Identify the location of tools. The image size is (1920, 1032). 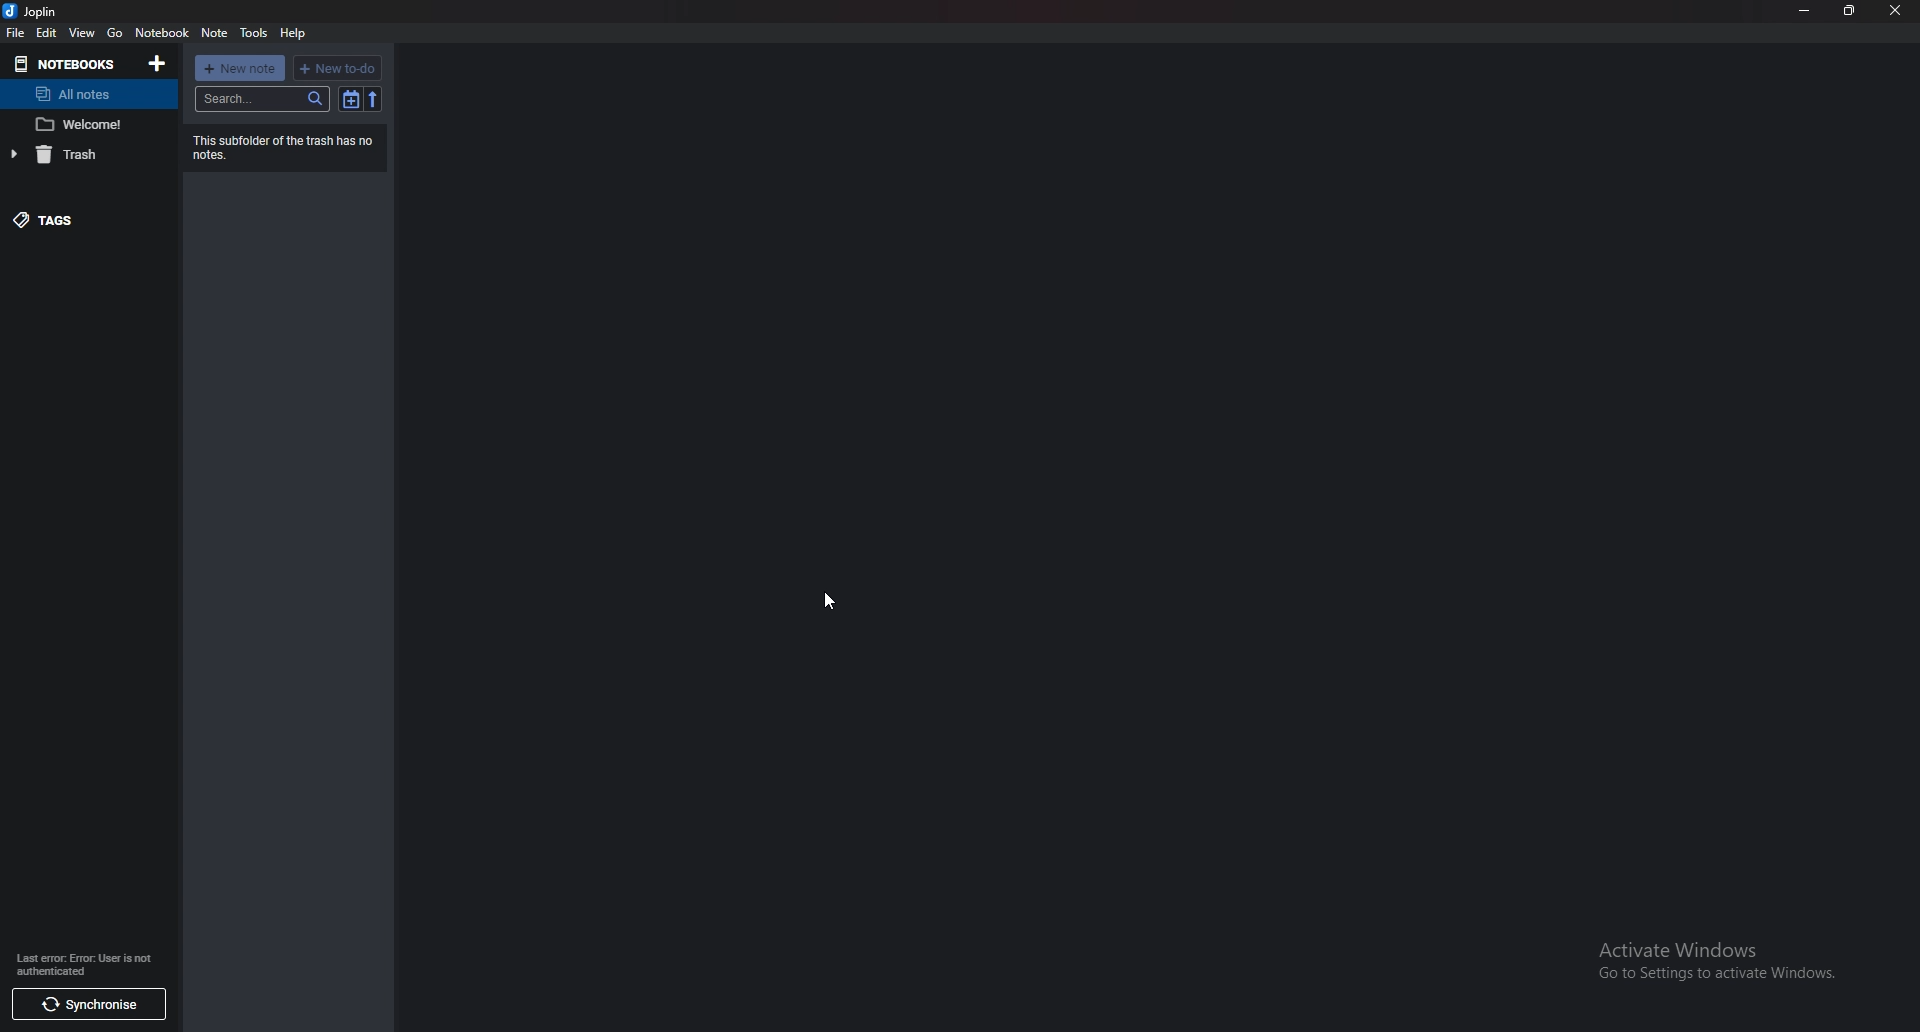
(255, 33).